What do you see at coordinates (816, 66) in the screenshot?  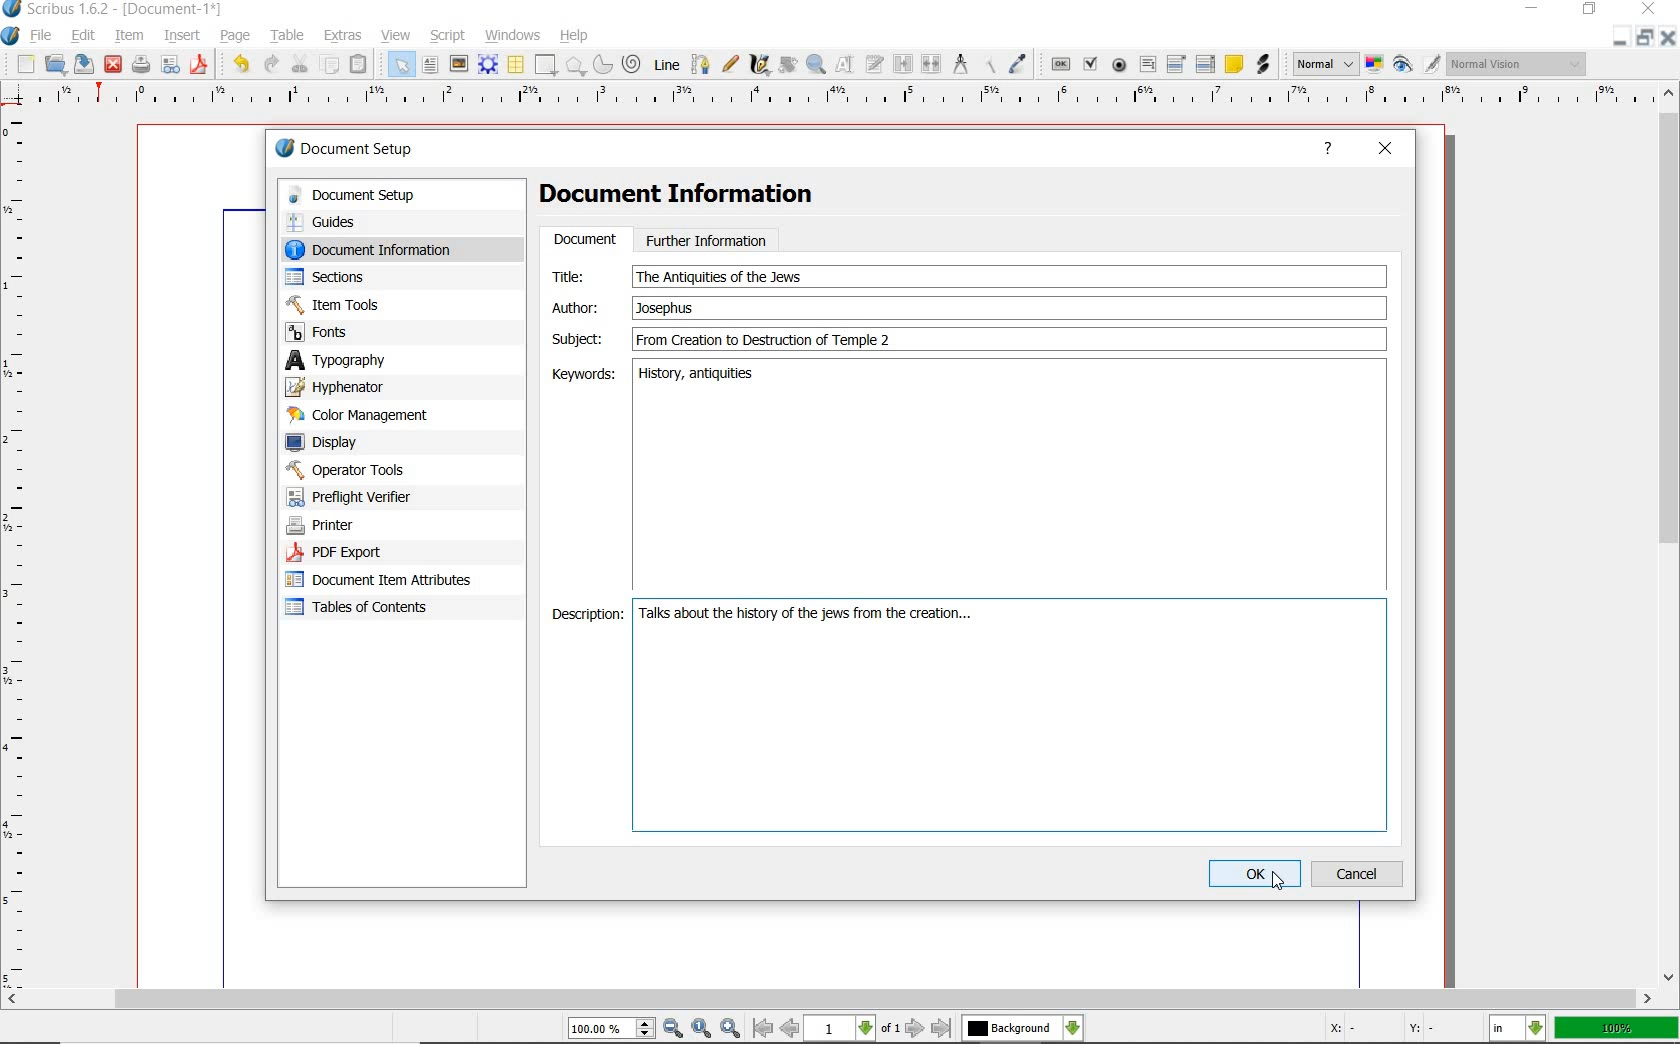 I see `zoom in or zoom out` at bounding box center [816, 66].